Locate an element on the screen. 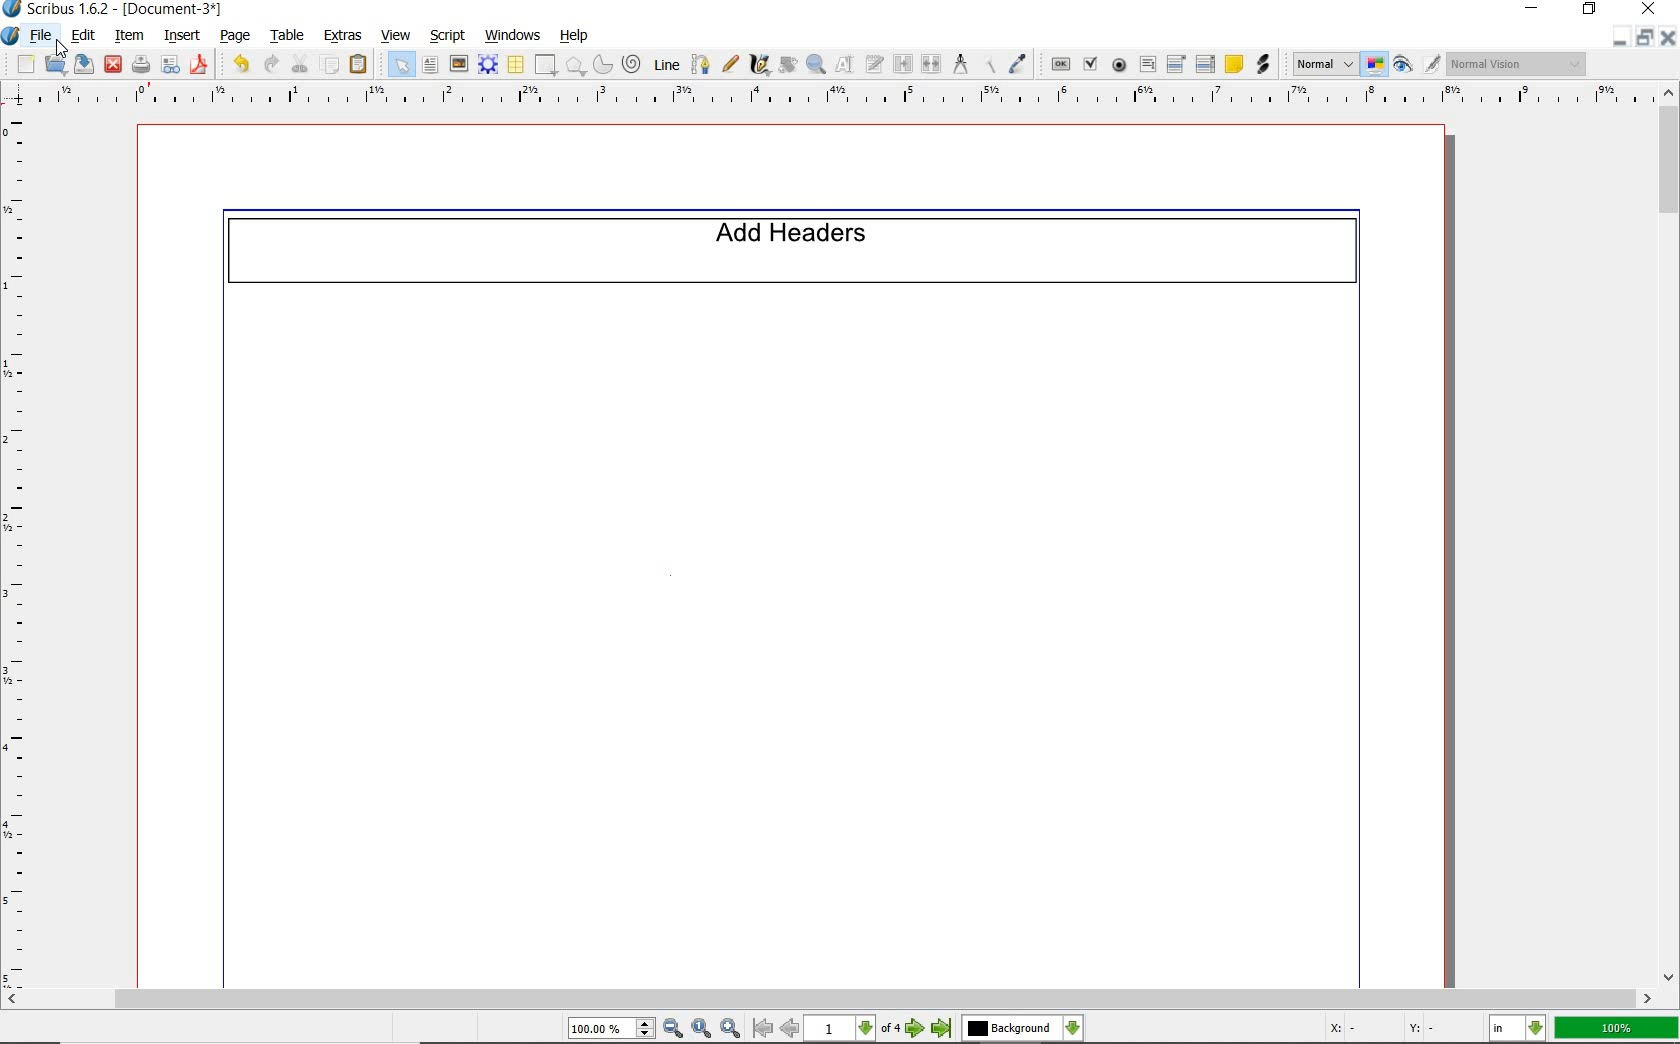 The width and height of the screenshot is (1680, 1044). page is located at coordinates (234, 37).